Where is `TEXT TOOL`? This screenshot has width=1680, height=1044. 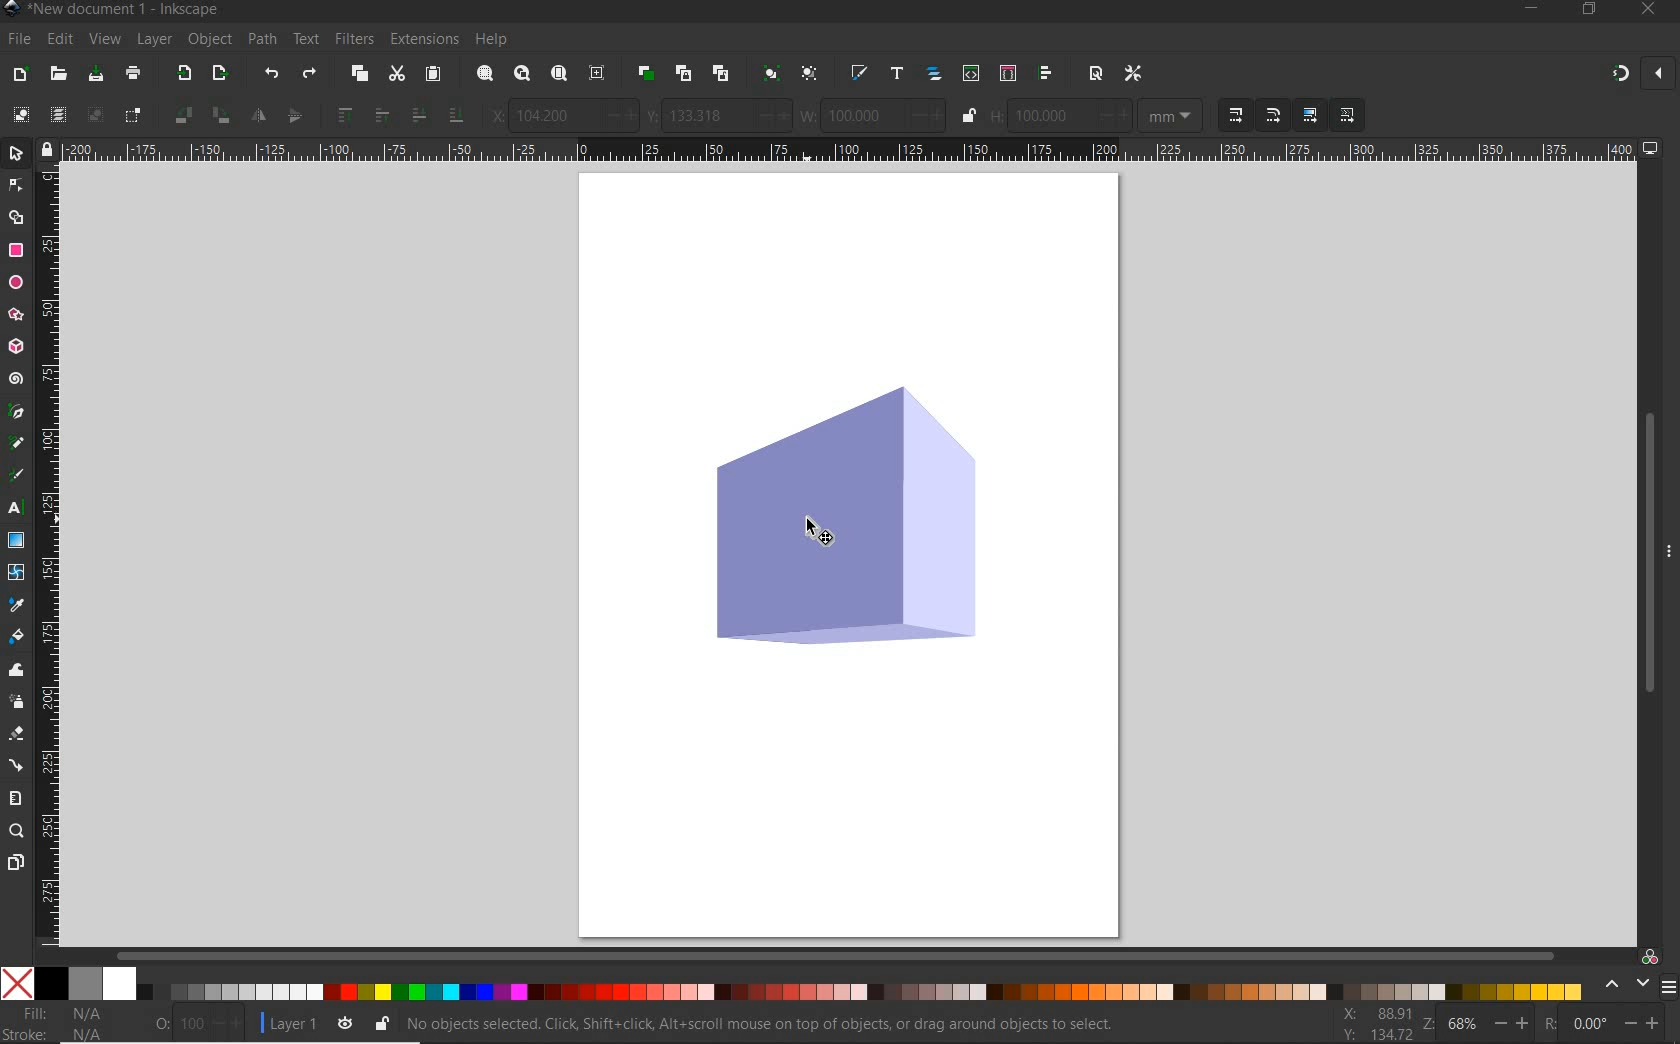
TEXT TOOL is located at coordinates (14, 511).